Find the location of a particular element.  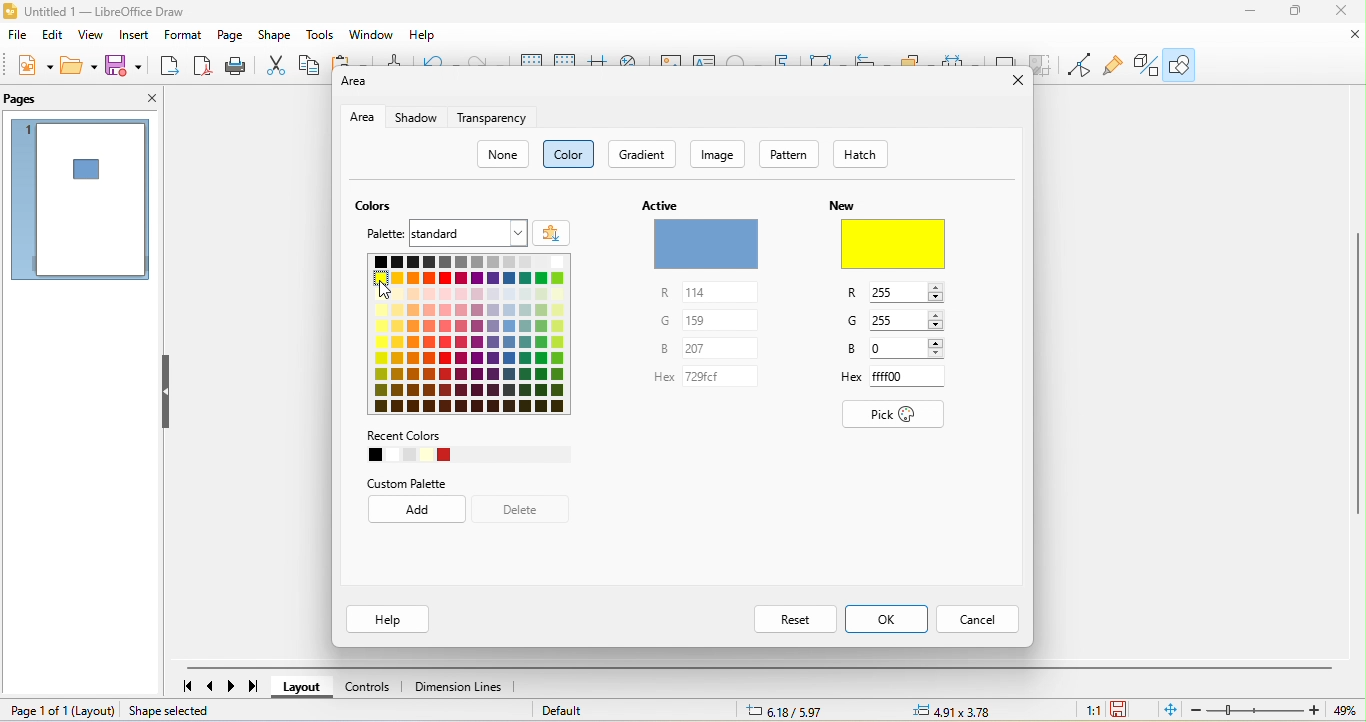

previous page is located at coordinates (210, 685).